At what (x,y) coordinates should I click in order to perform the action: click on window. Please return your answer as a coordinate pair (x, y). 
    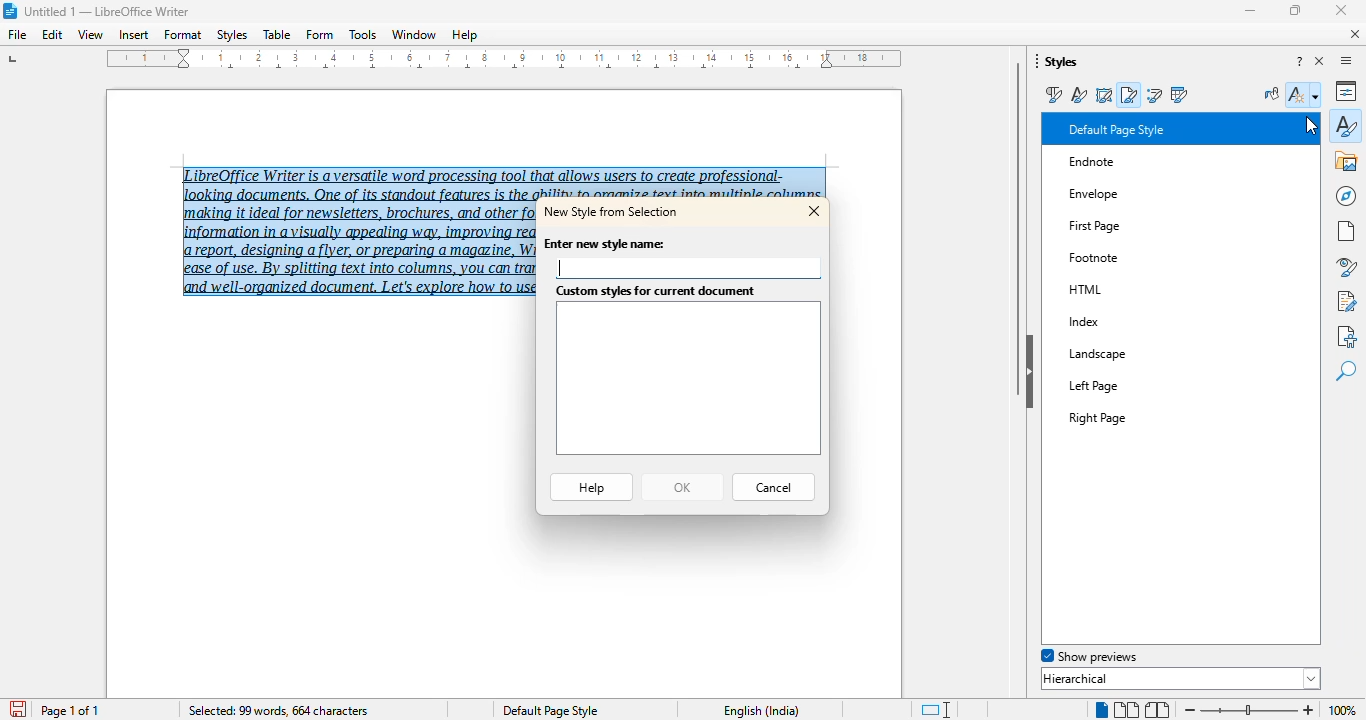
    Looking at the image, I should click on (415, 34).